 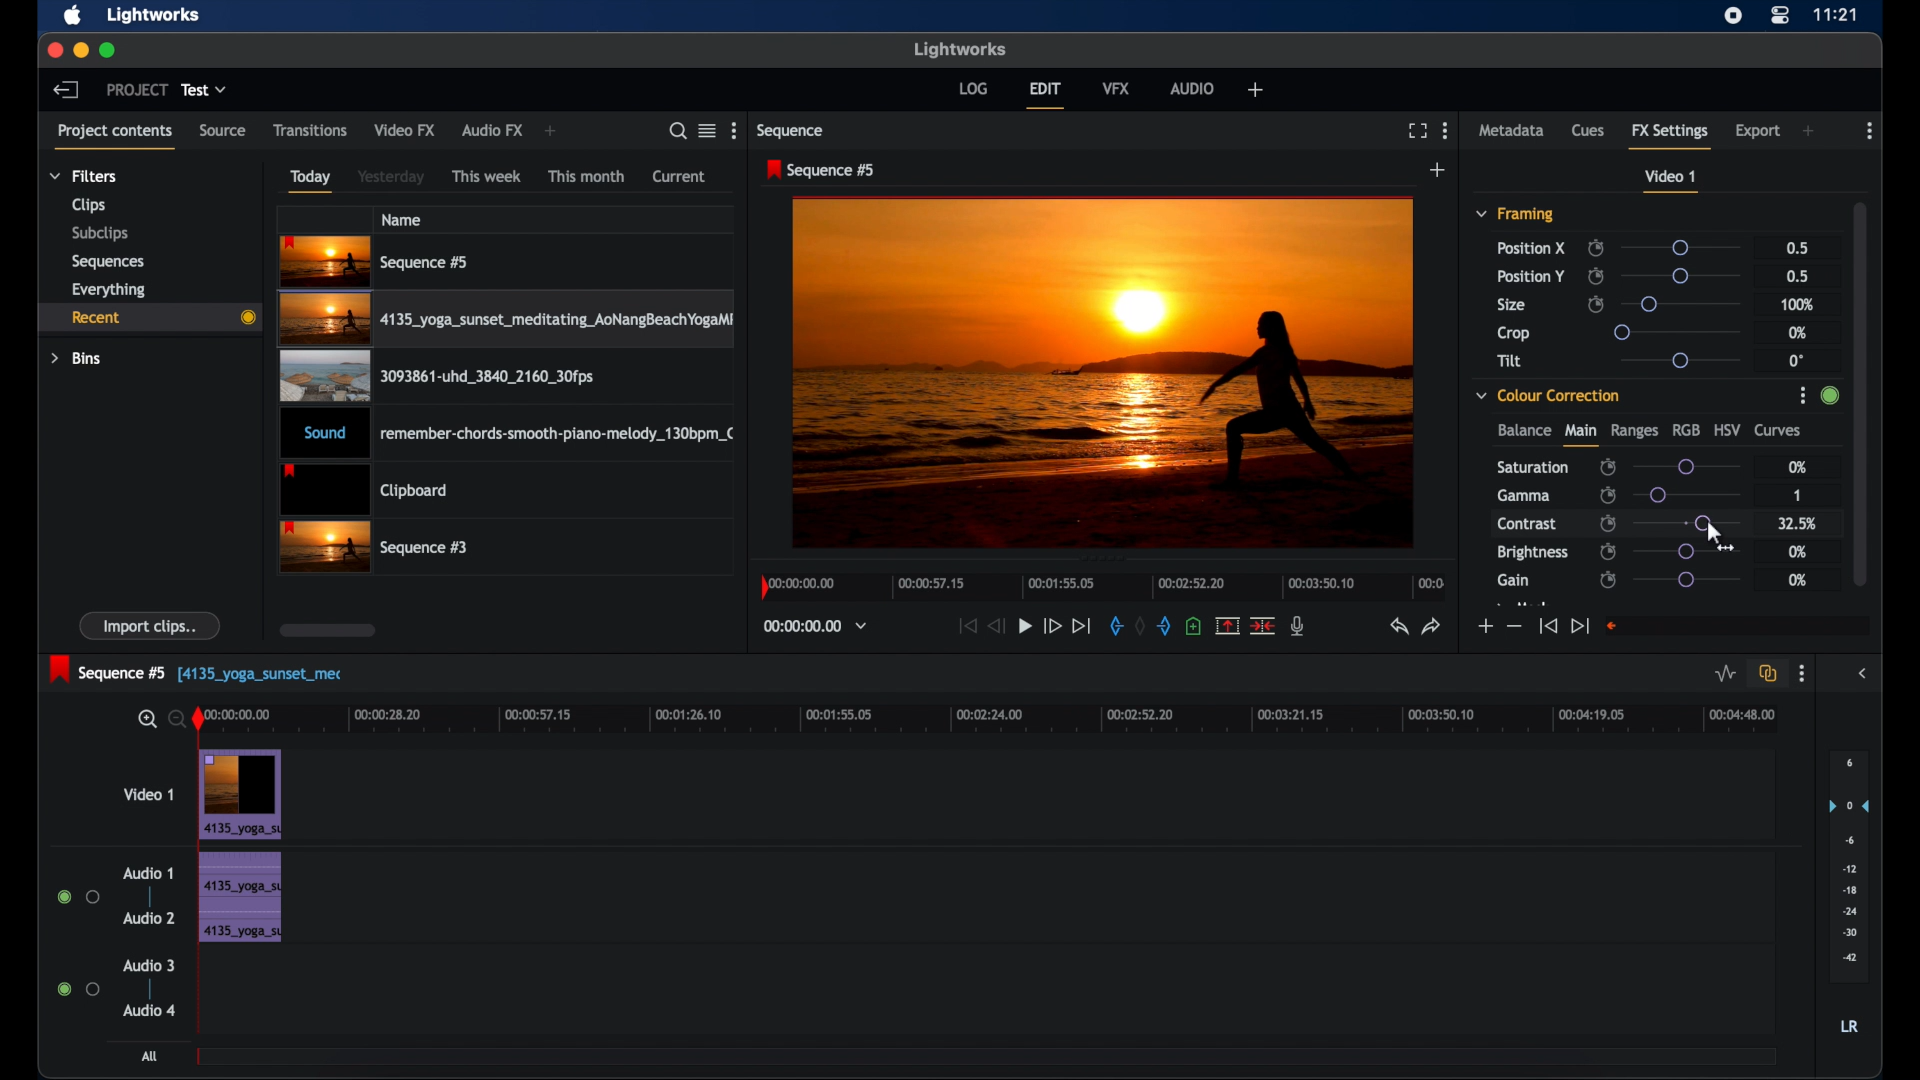 I want to click on filters dropdown, so click(x=89, y=177).